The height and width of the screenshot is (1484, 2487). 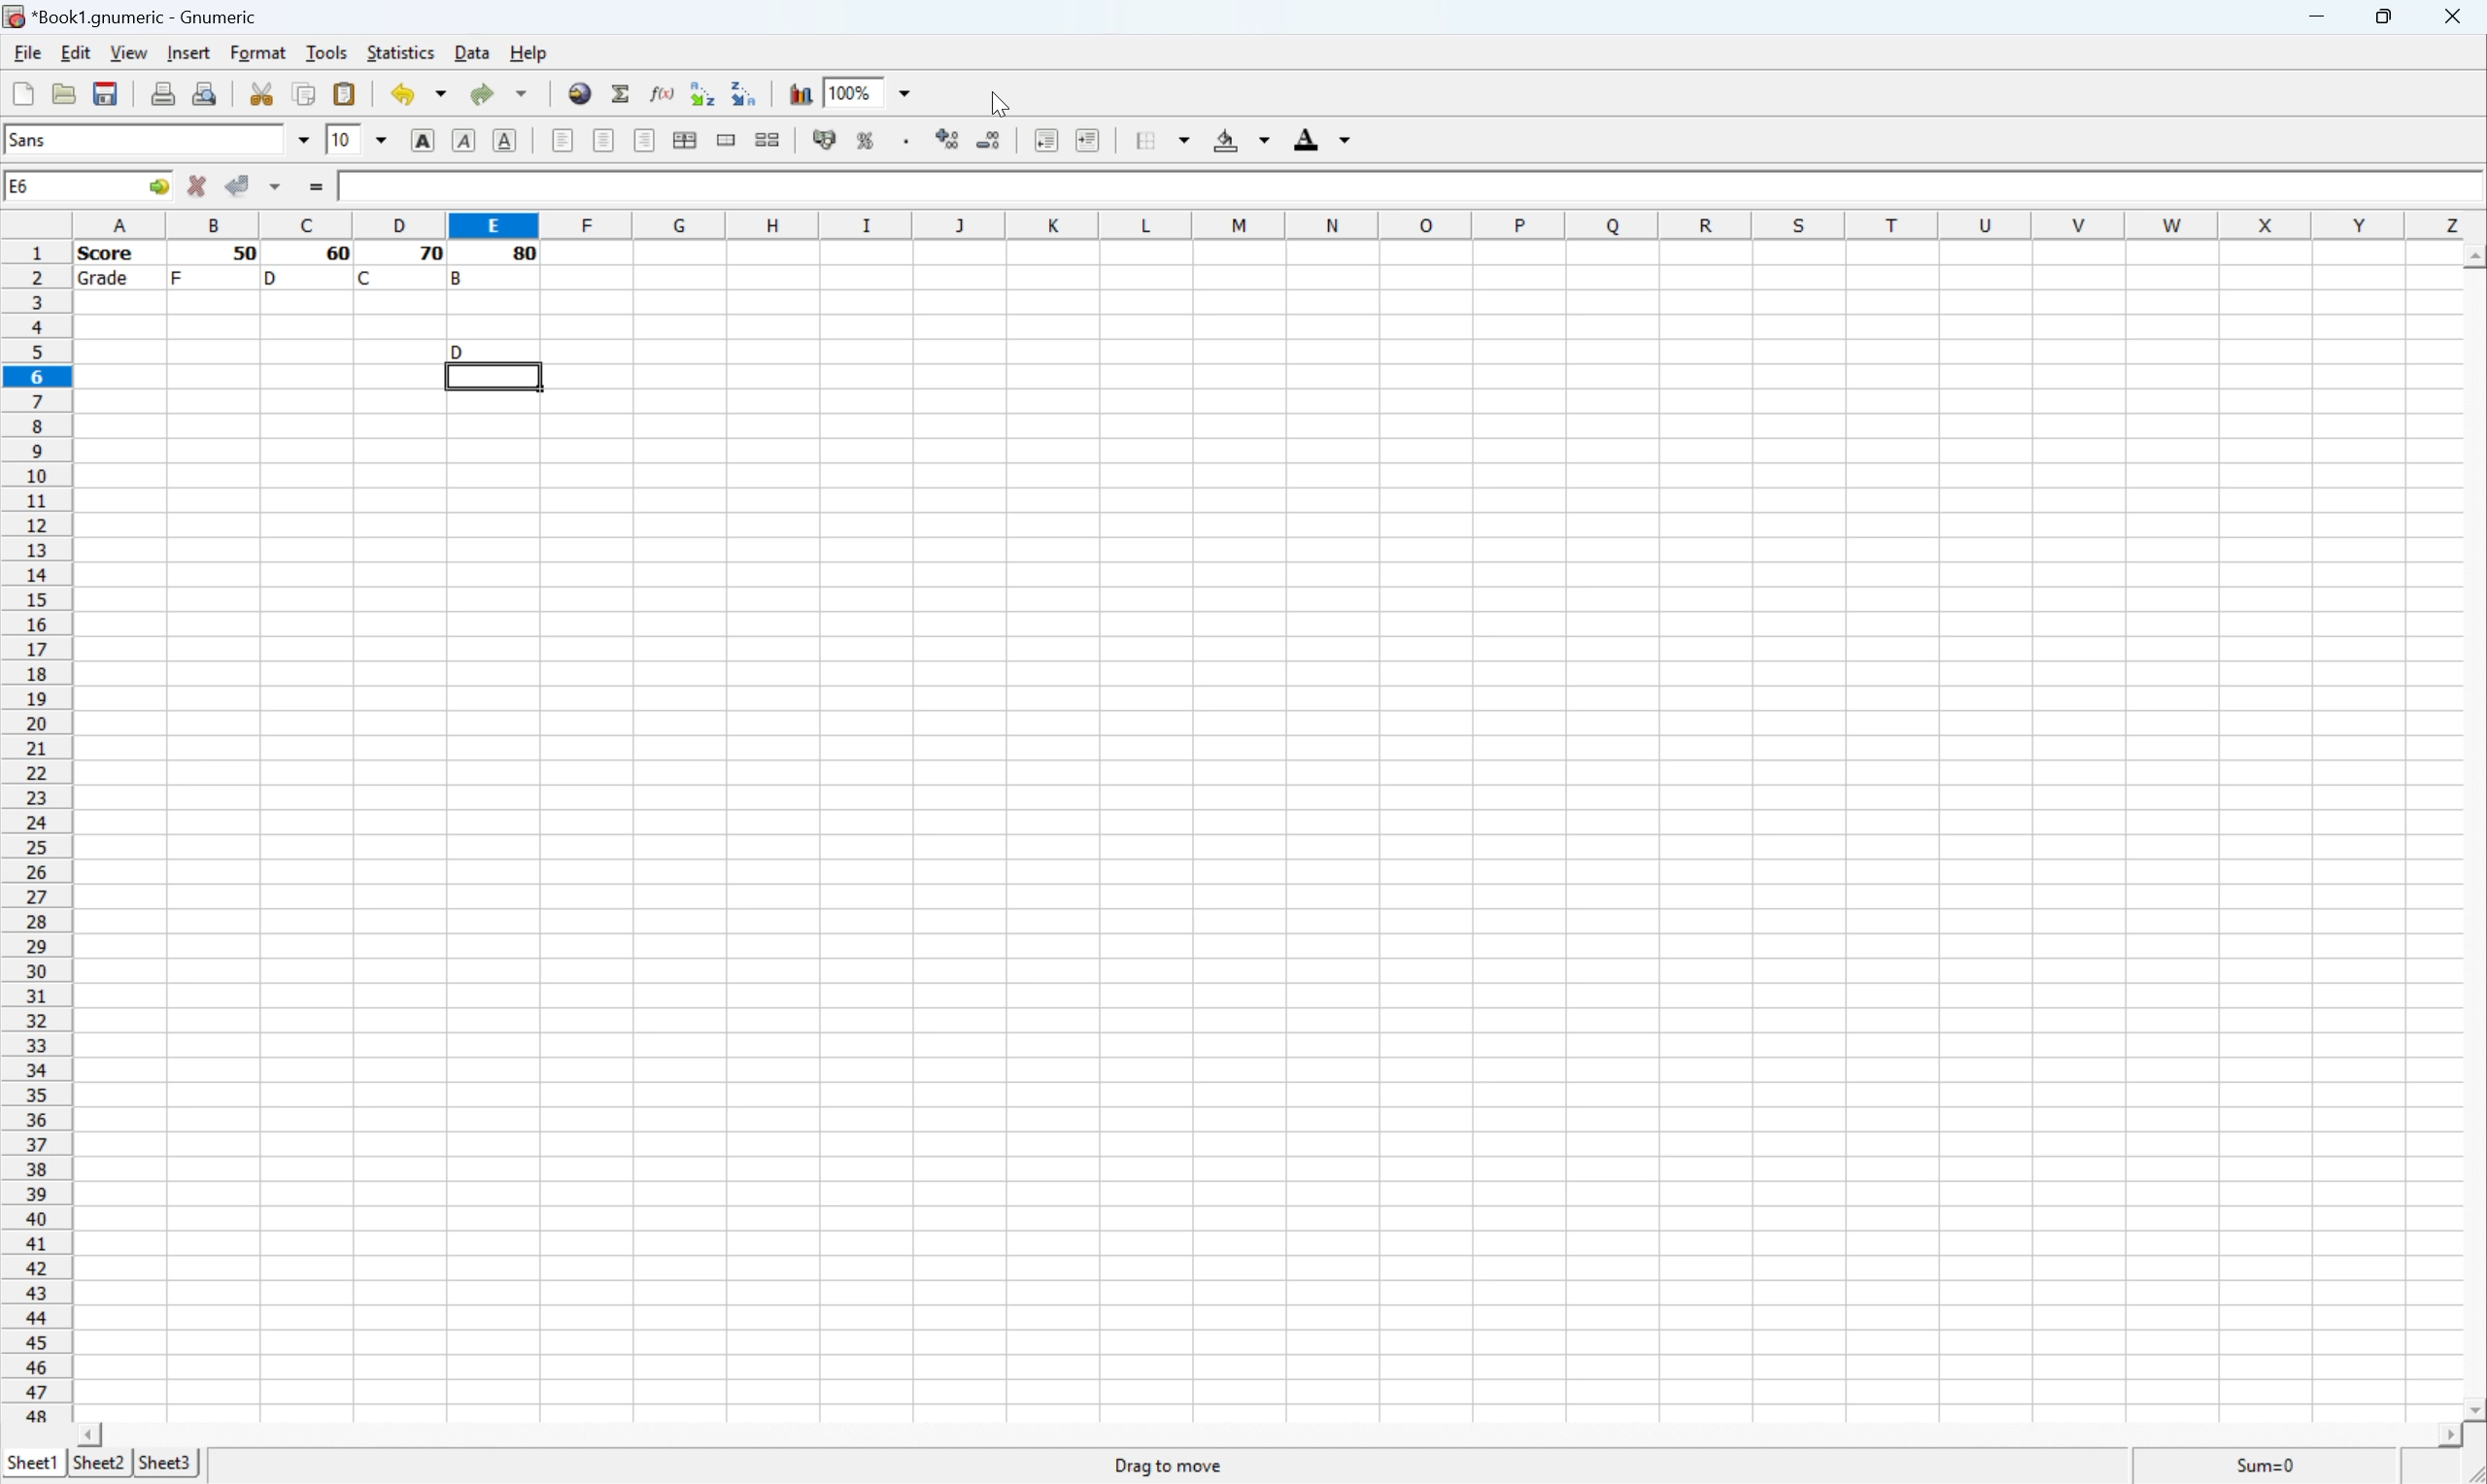 I want to click on Sans, so click(x=56, y=142).